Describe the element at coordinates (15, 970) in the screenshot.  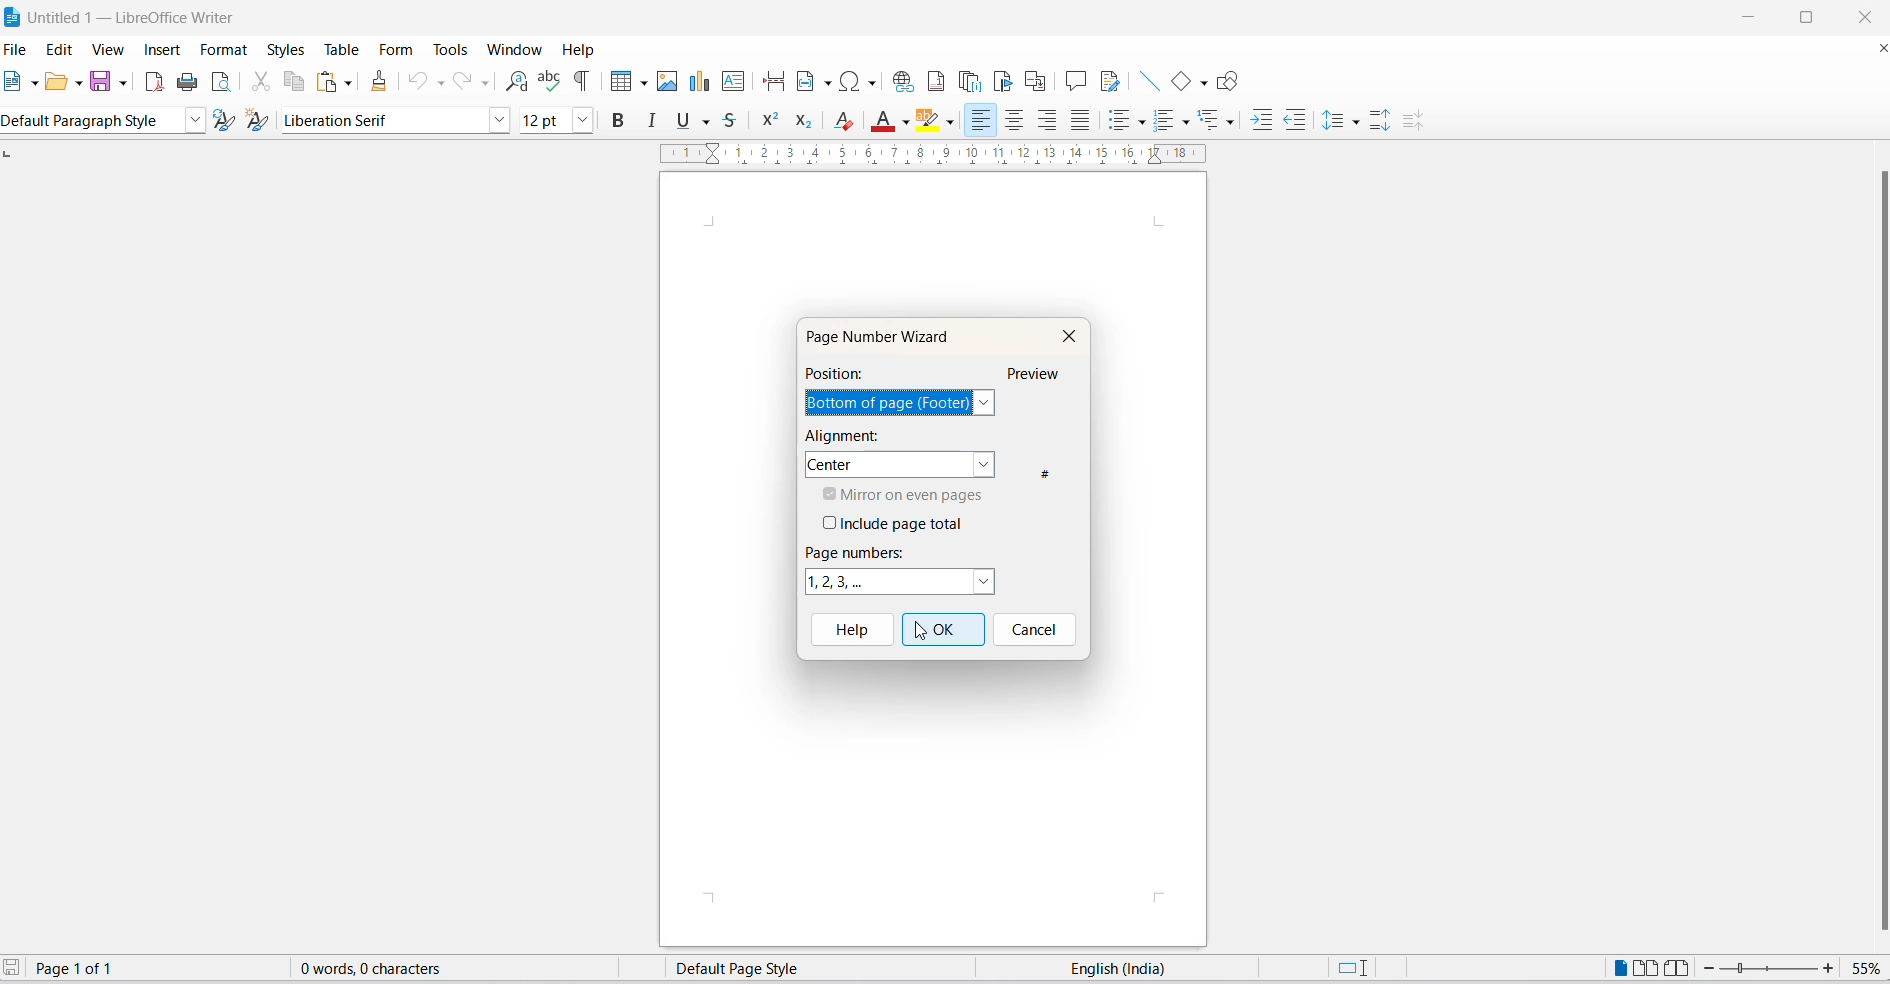
I see `save` at that location.